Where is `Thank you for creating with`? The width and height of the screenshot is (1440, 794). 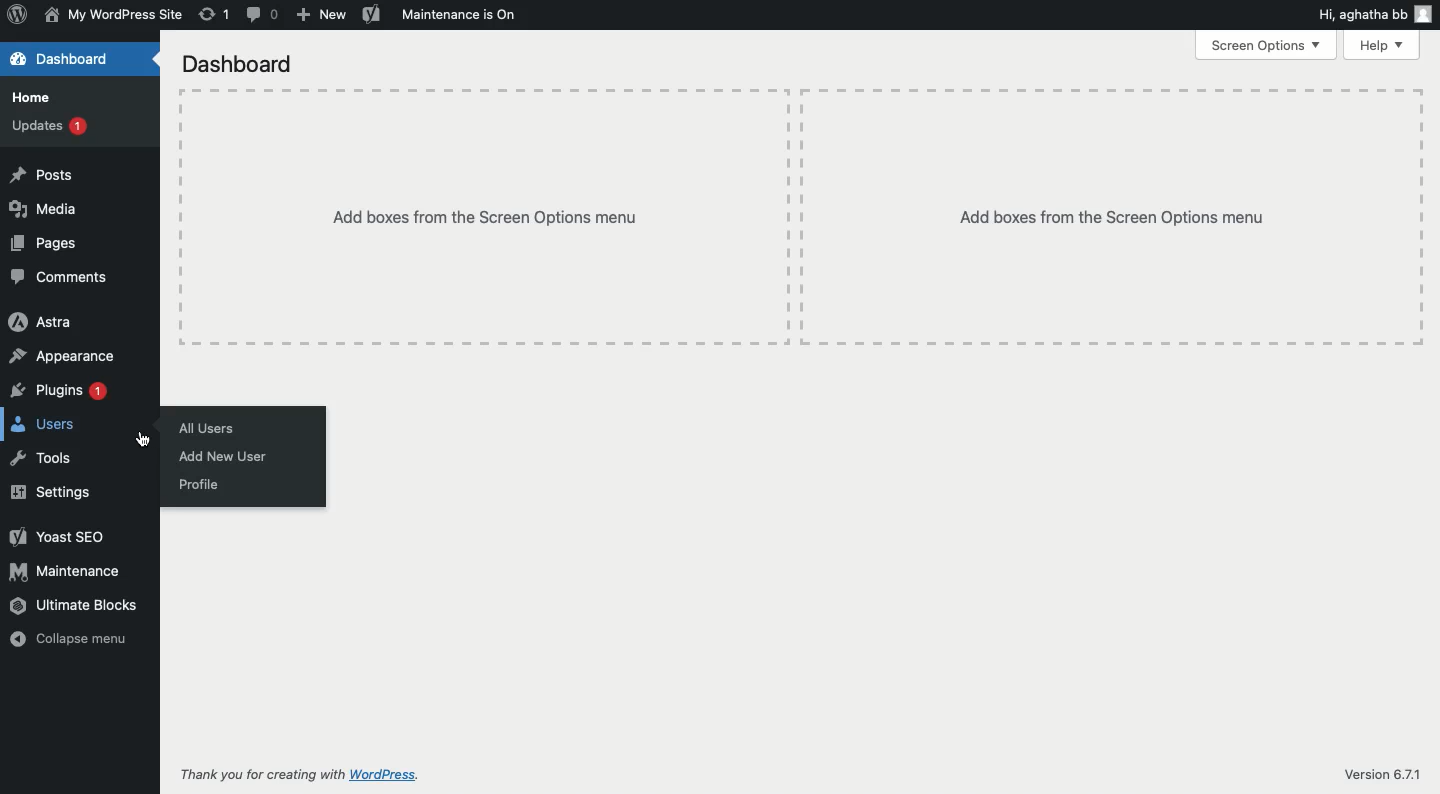 Thank you for creating with is located at coordinates (262, 775).